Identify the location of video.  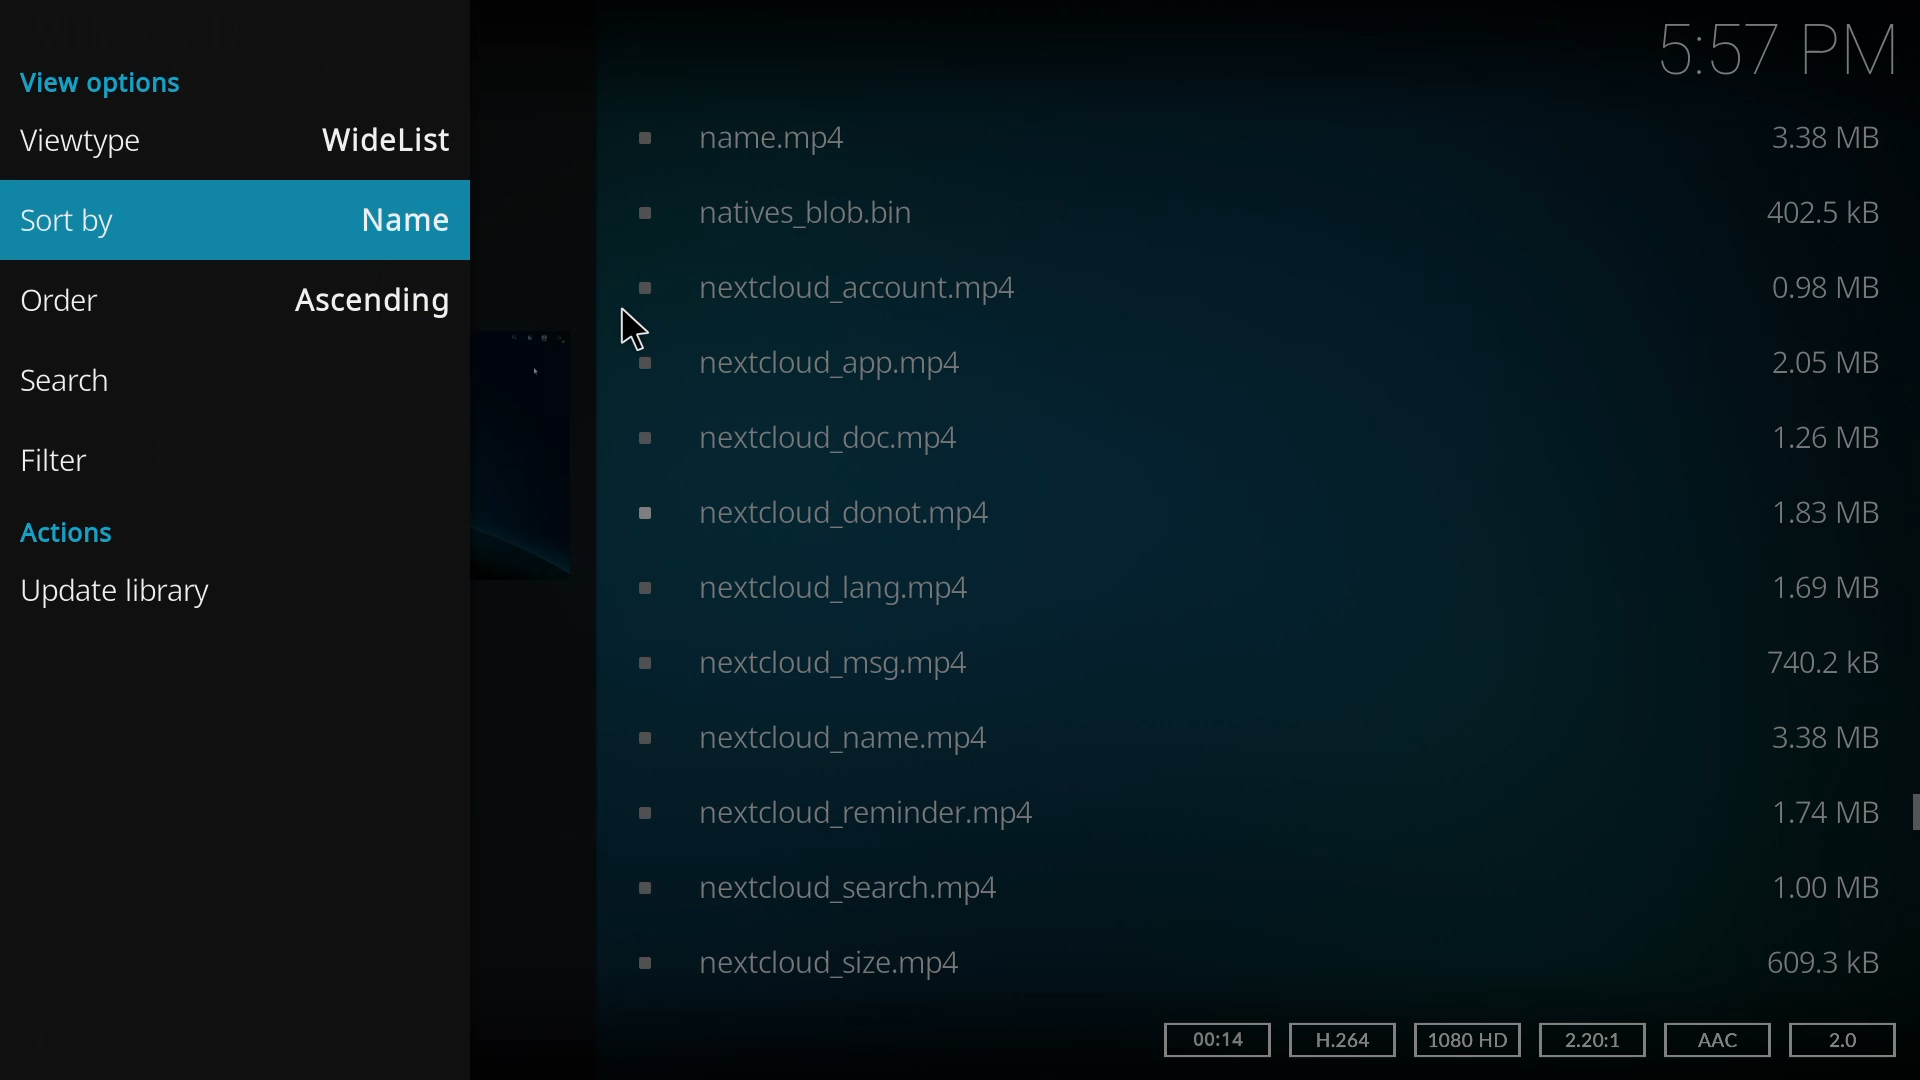
(854, 211).